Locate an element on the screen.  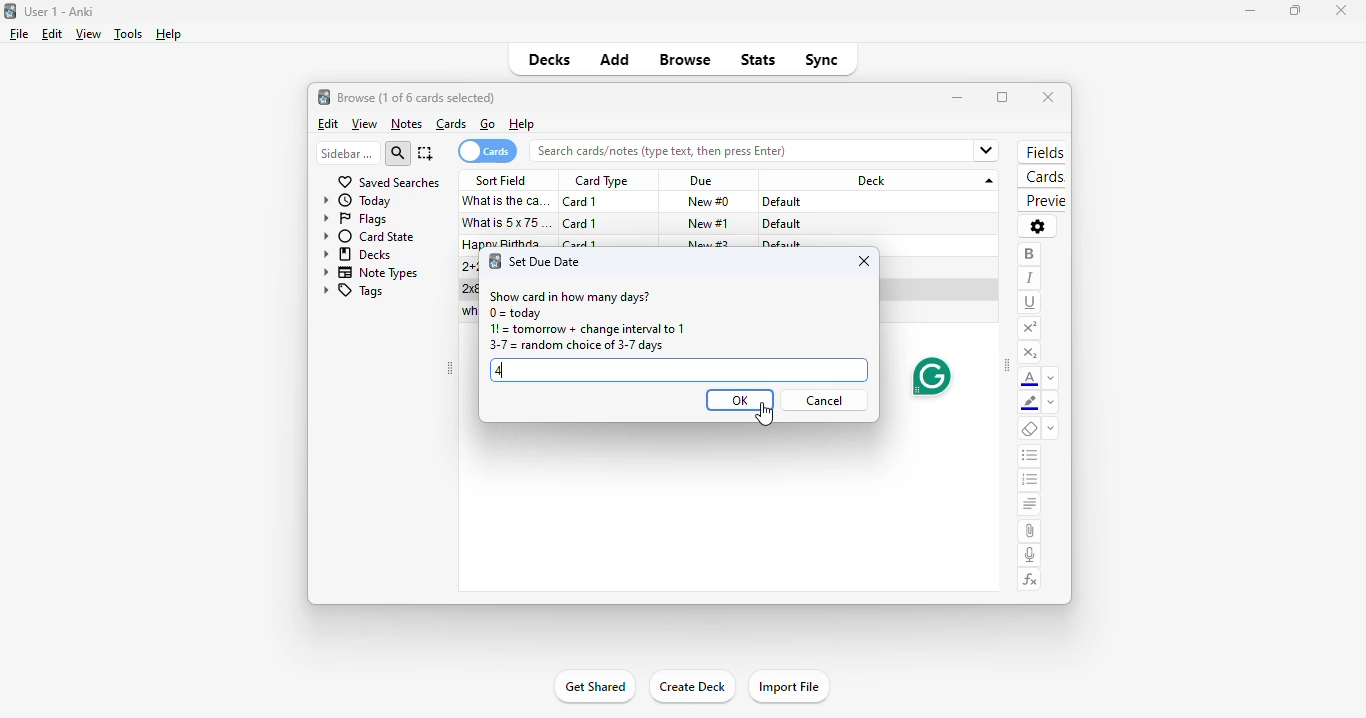
view is located at coordinates (87, 34).